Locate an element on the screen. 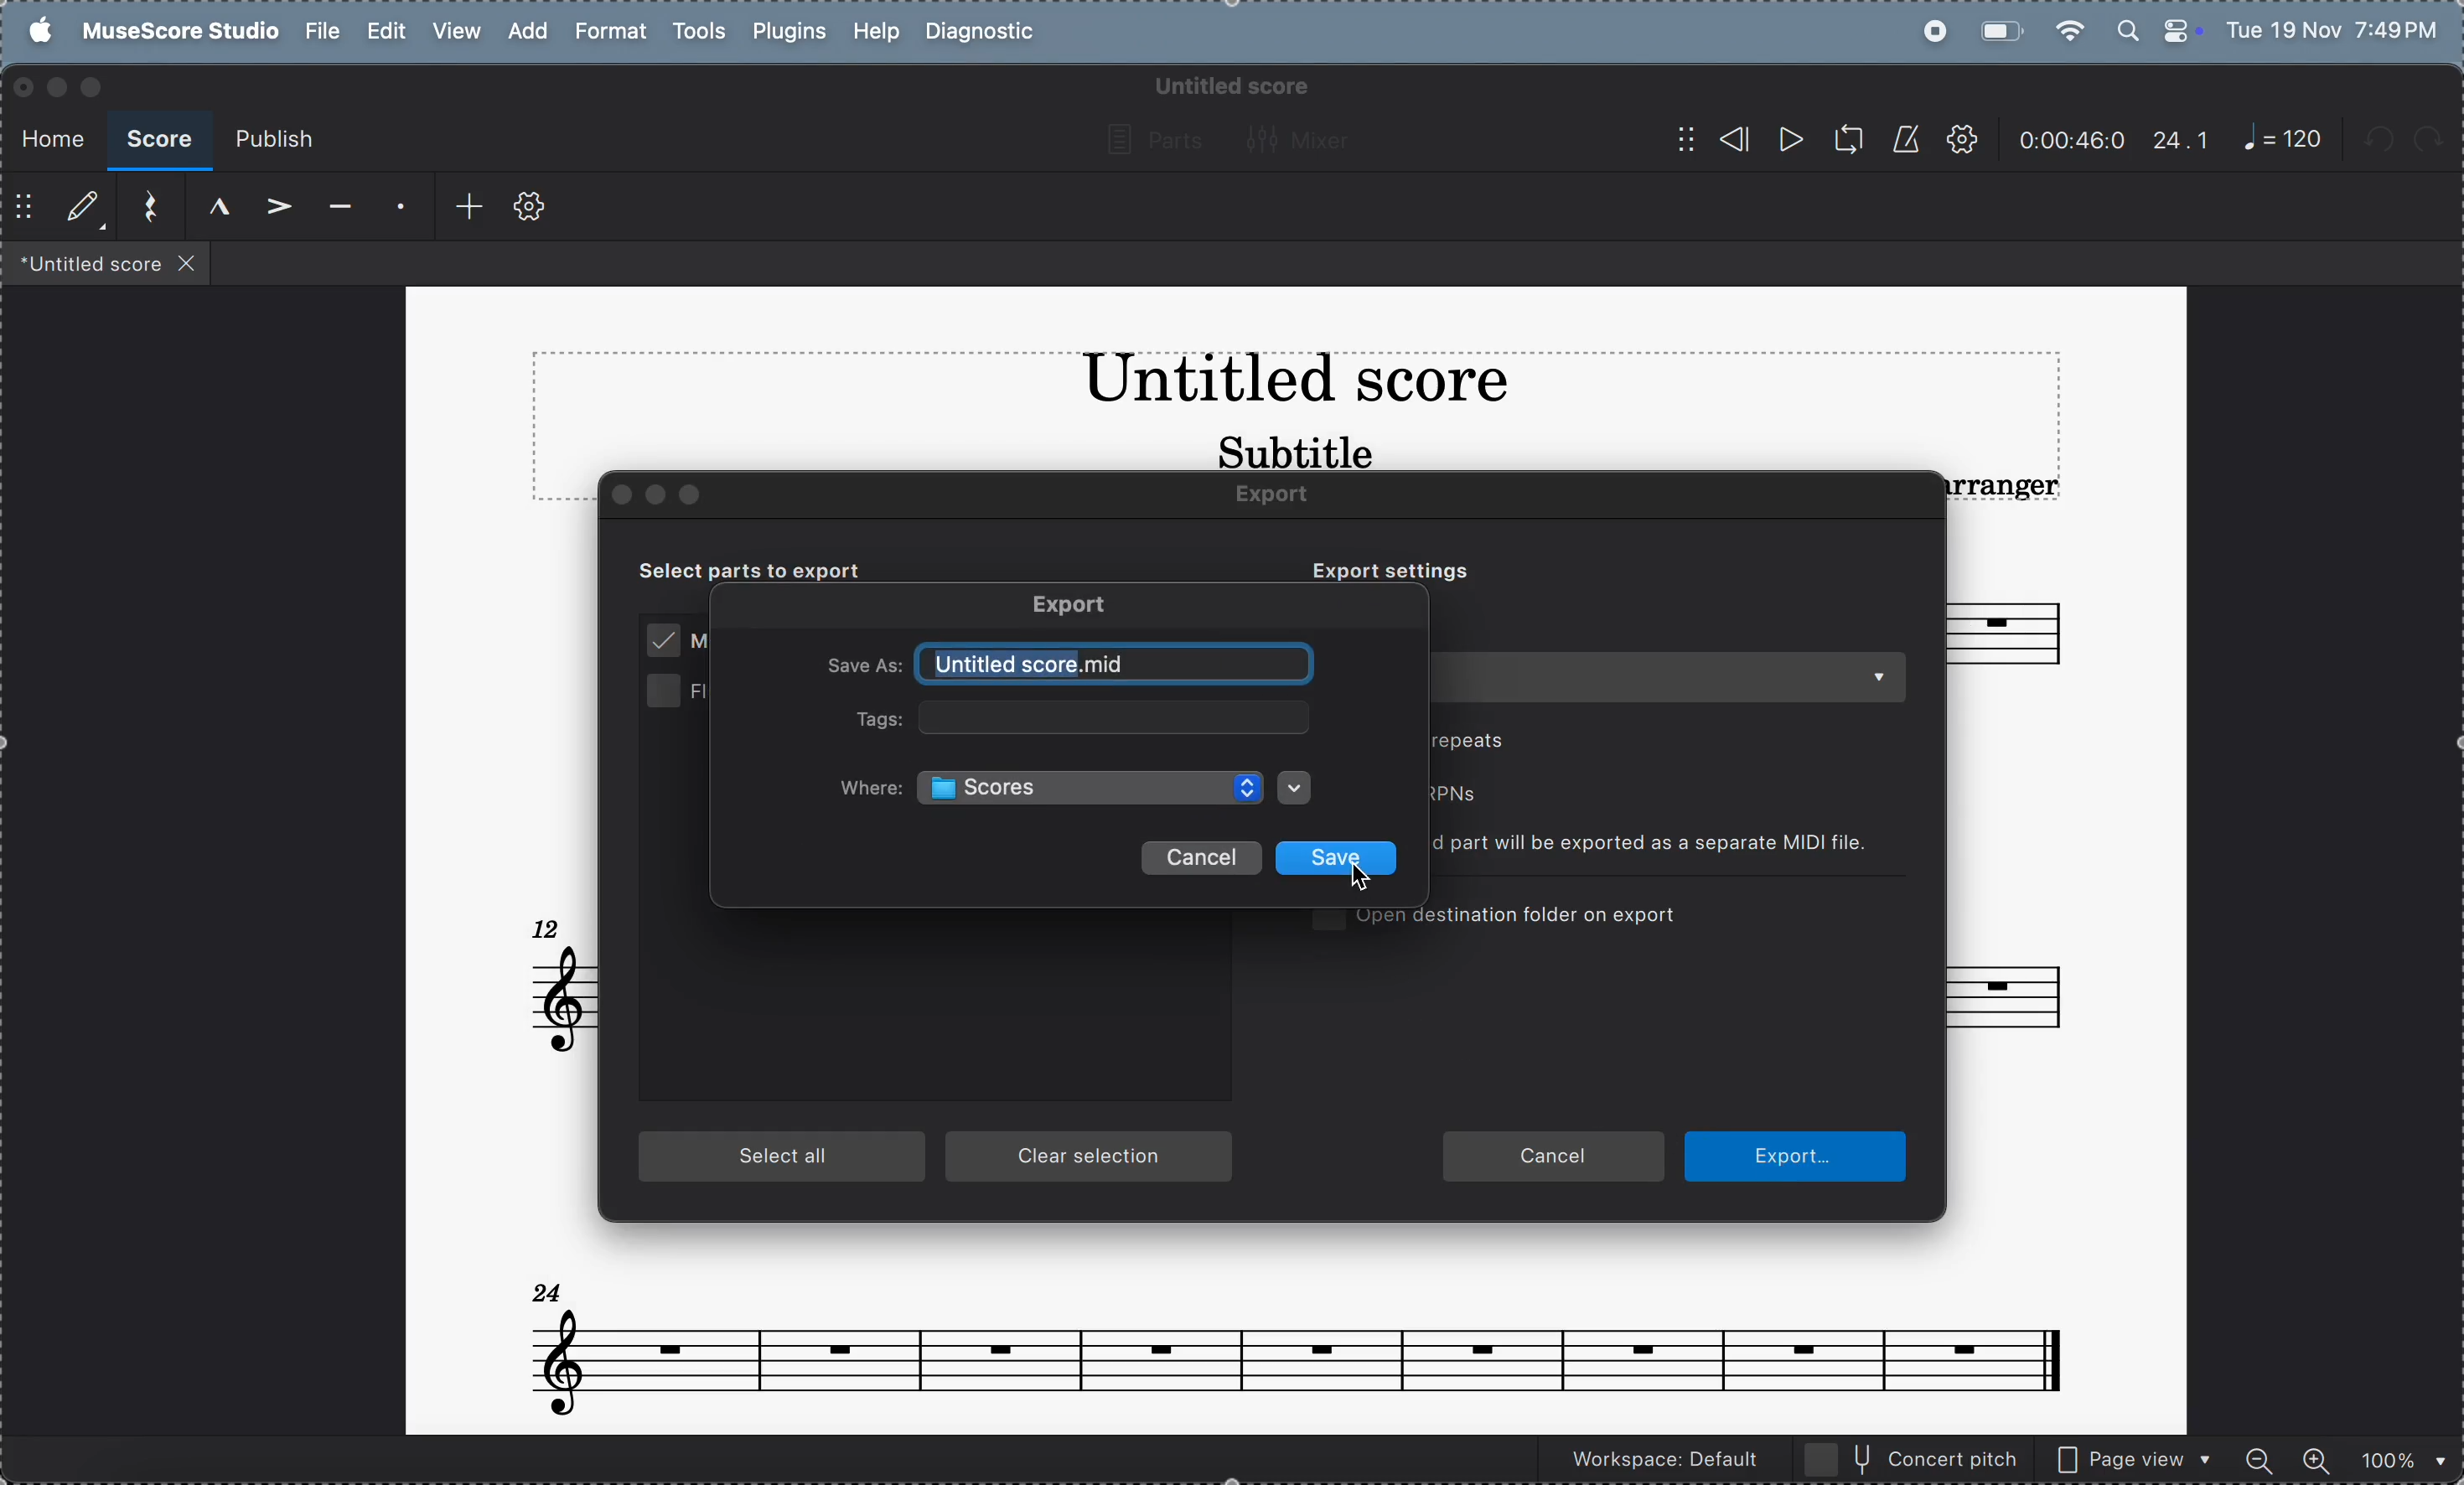  note 120 is located at coordinates (2283, 140).